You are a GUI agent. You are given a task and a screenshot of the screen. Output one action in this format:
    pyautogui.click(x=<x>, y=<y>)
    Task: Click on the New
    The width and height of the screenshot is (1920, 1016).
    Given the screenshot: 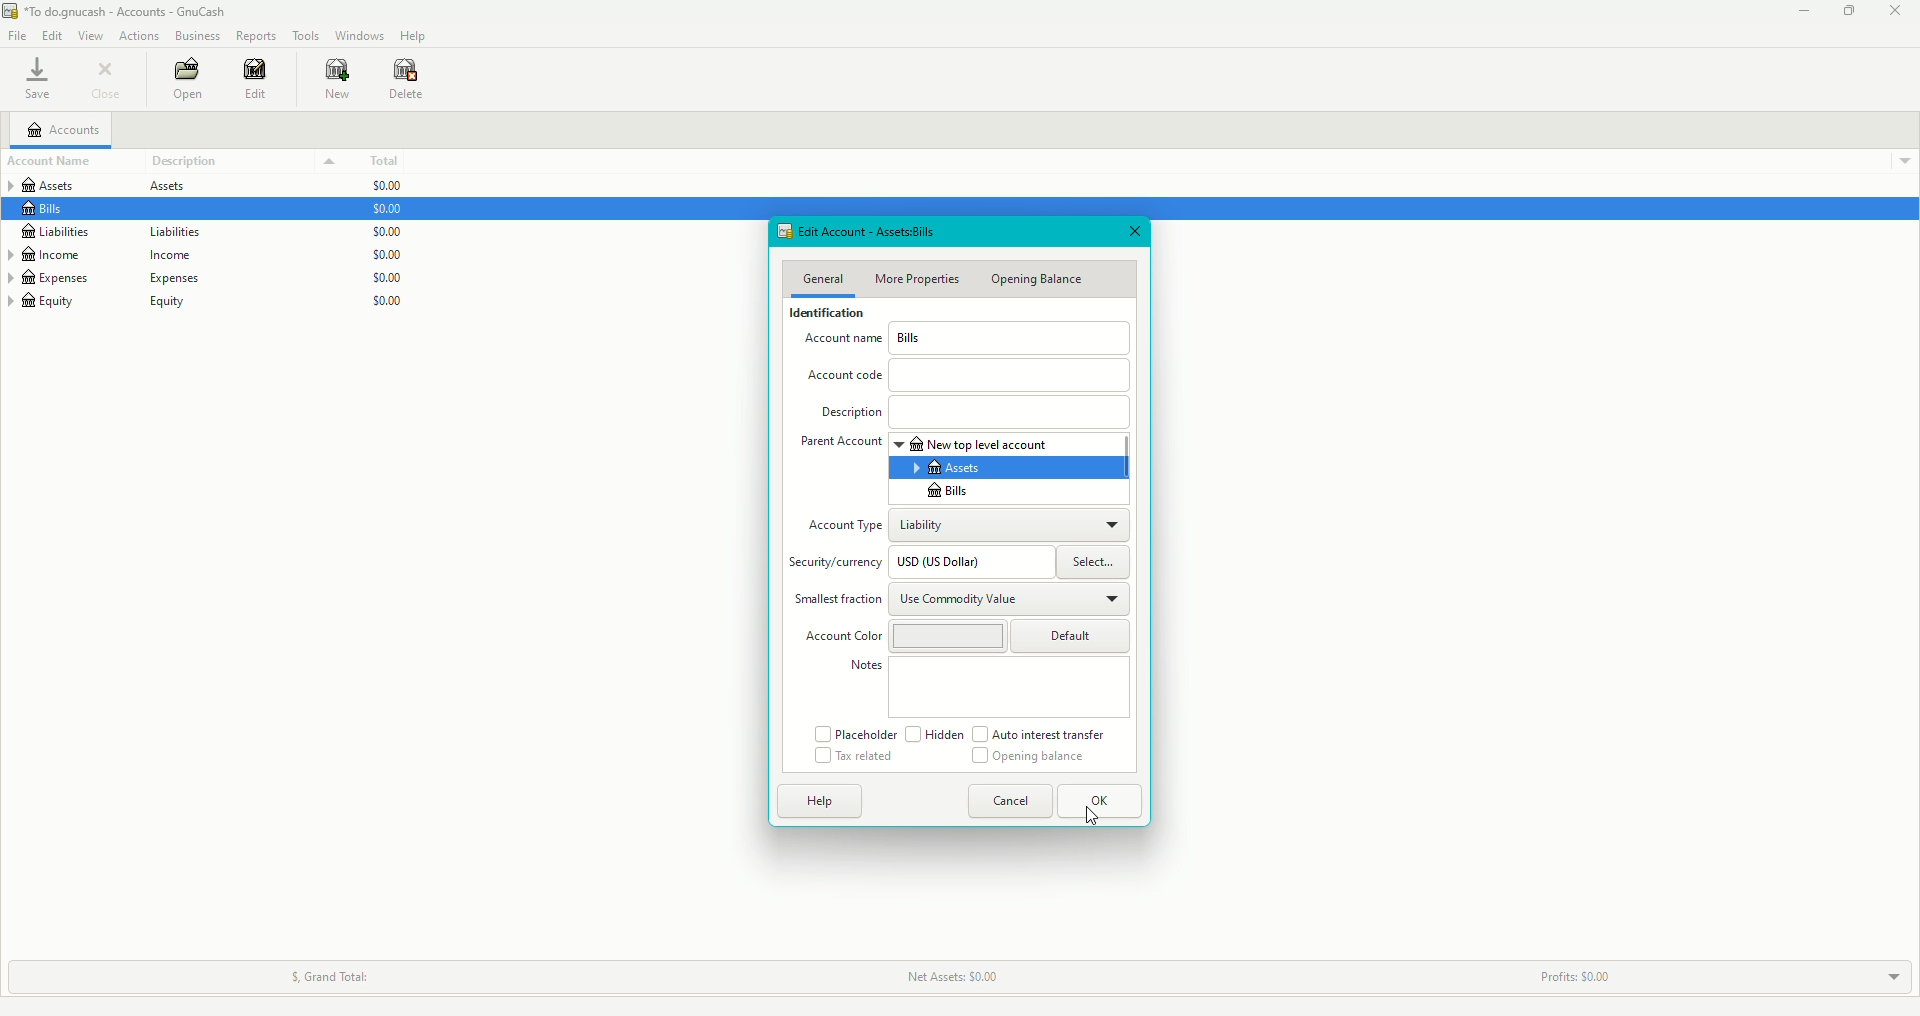 What is the action you would take?
    pyautogui.click(x=338, y=80)
    